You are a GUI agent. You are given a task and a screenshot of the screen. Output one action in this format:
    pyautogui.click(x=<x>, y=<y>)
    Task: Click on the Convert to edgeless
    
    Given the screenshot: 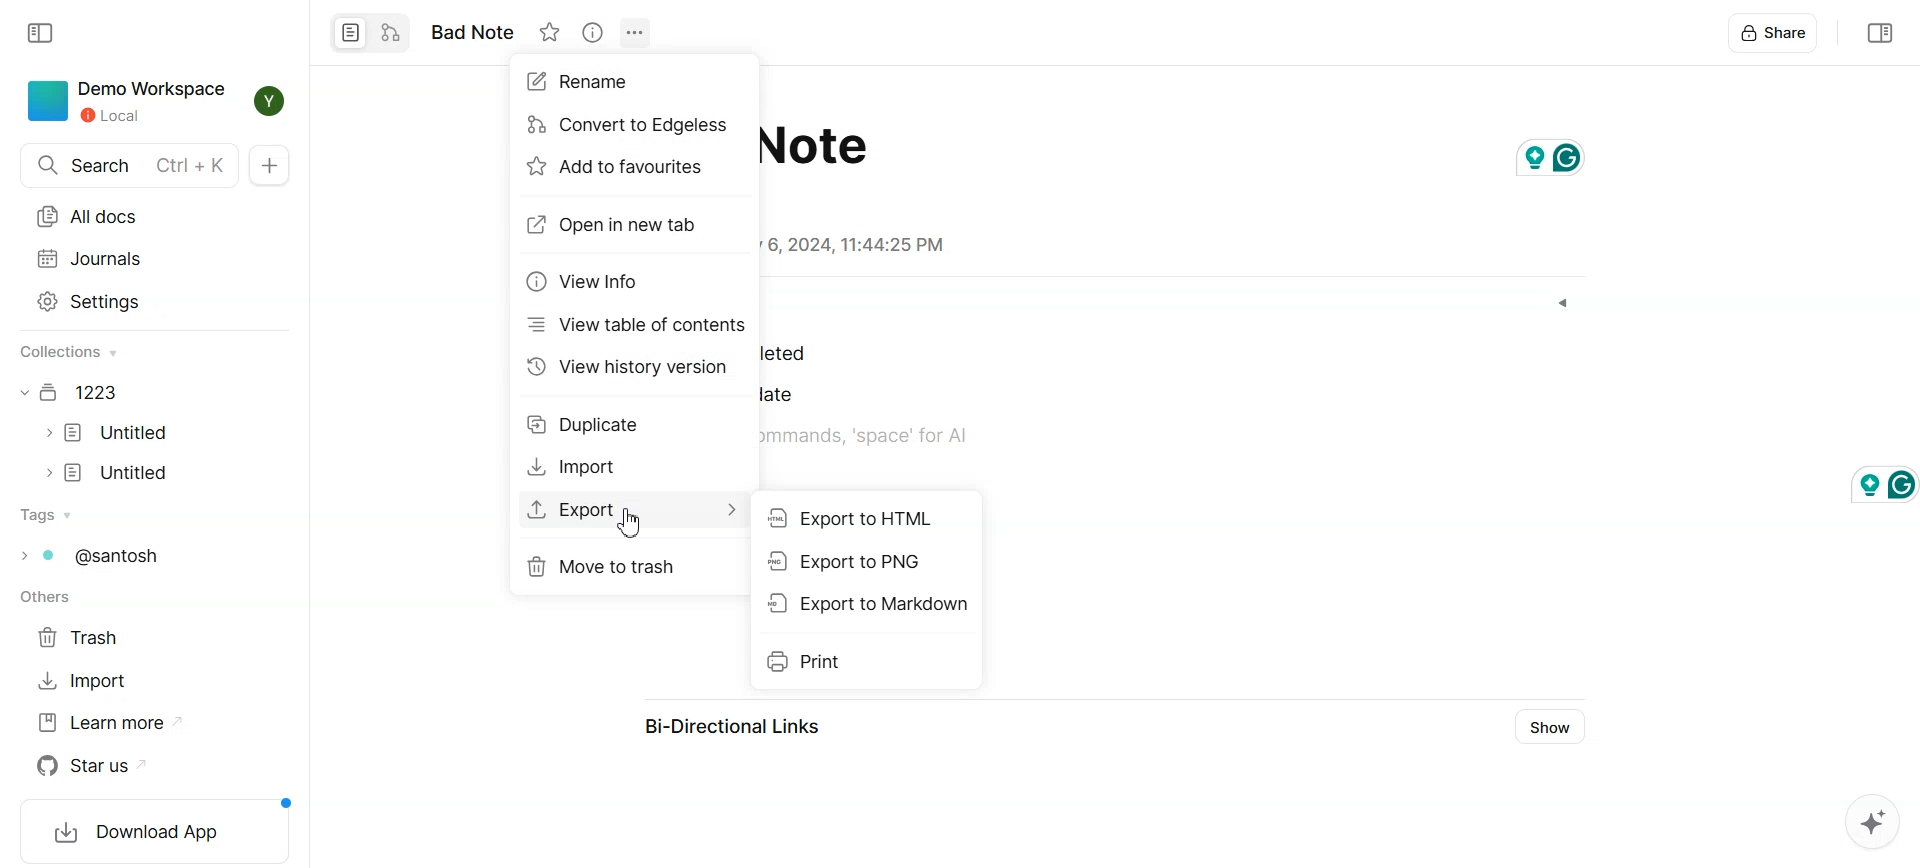 What is the action you would take?
    pyautogui.click(x=630, y=126)
    